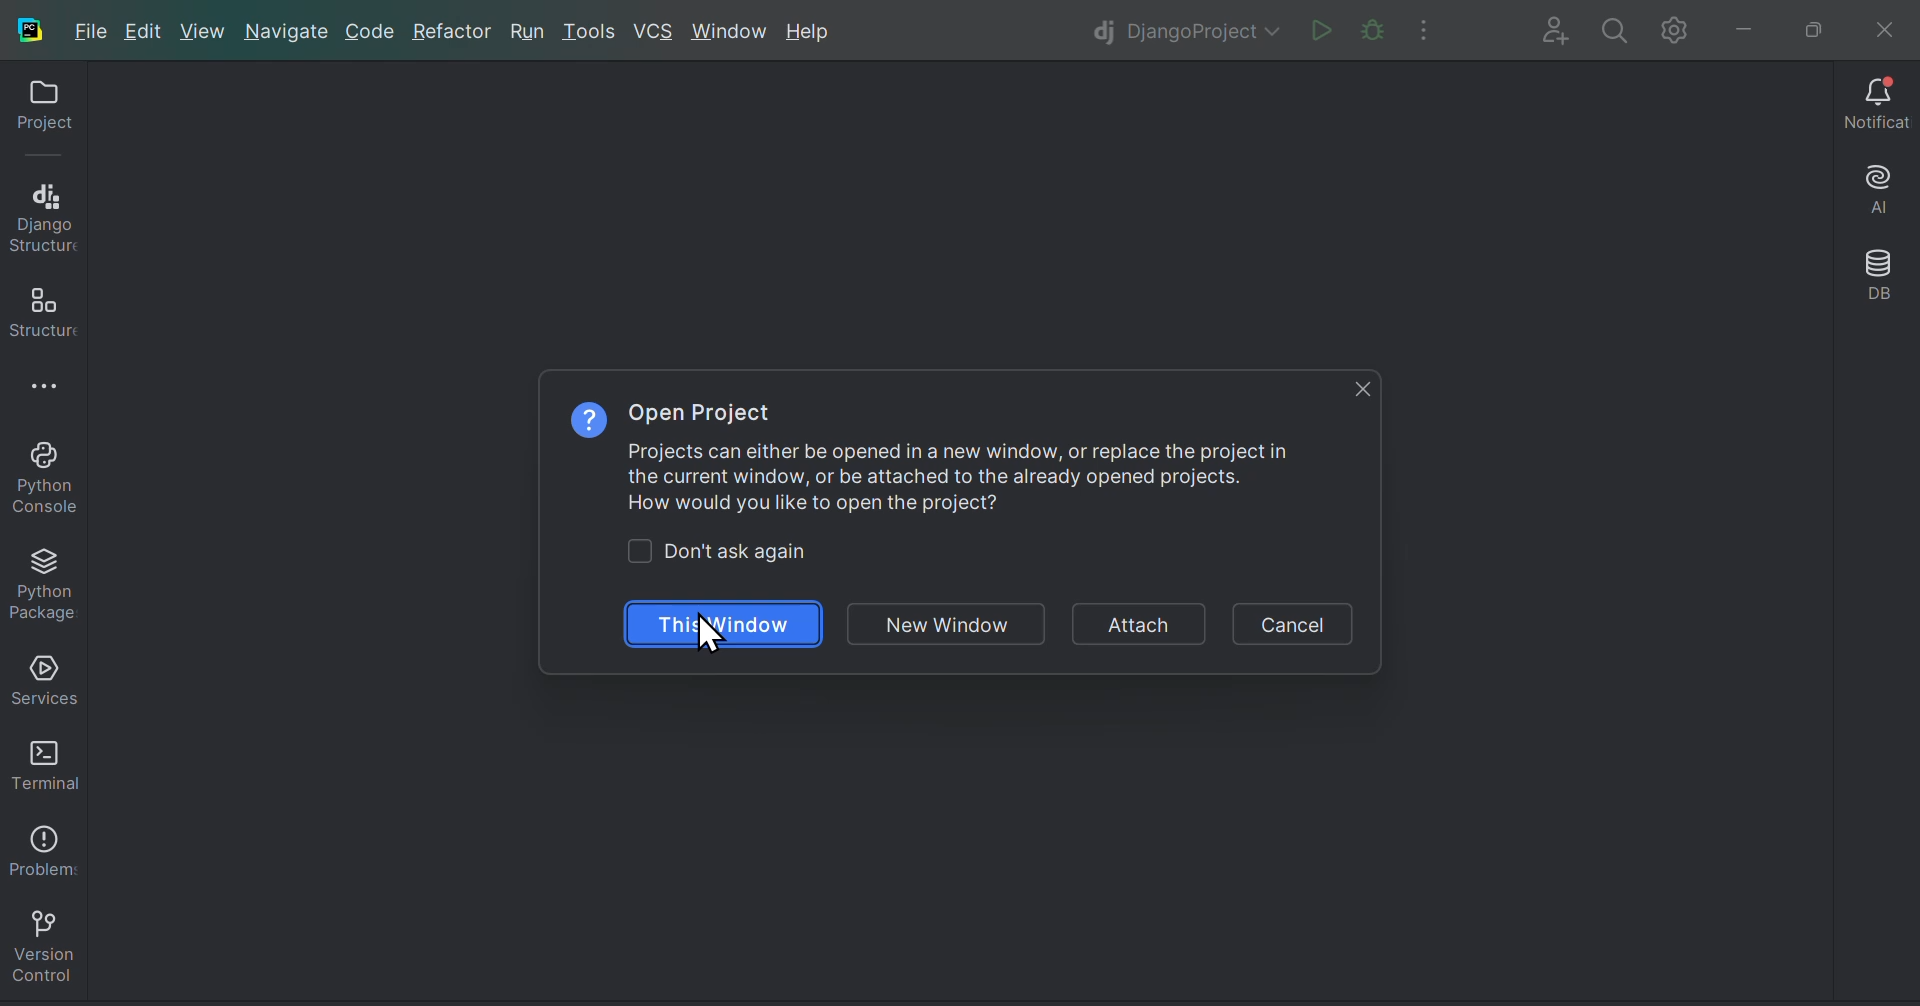 This screenshot has height=1006, width=1920. What do you see at coordinates (284, 31) in the screenshot?
I see `Navigate` at bounding box center [284, 31].